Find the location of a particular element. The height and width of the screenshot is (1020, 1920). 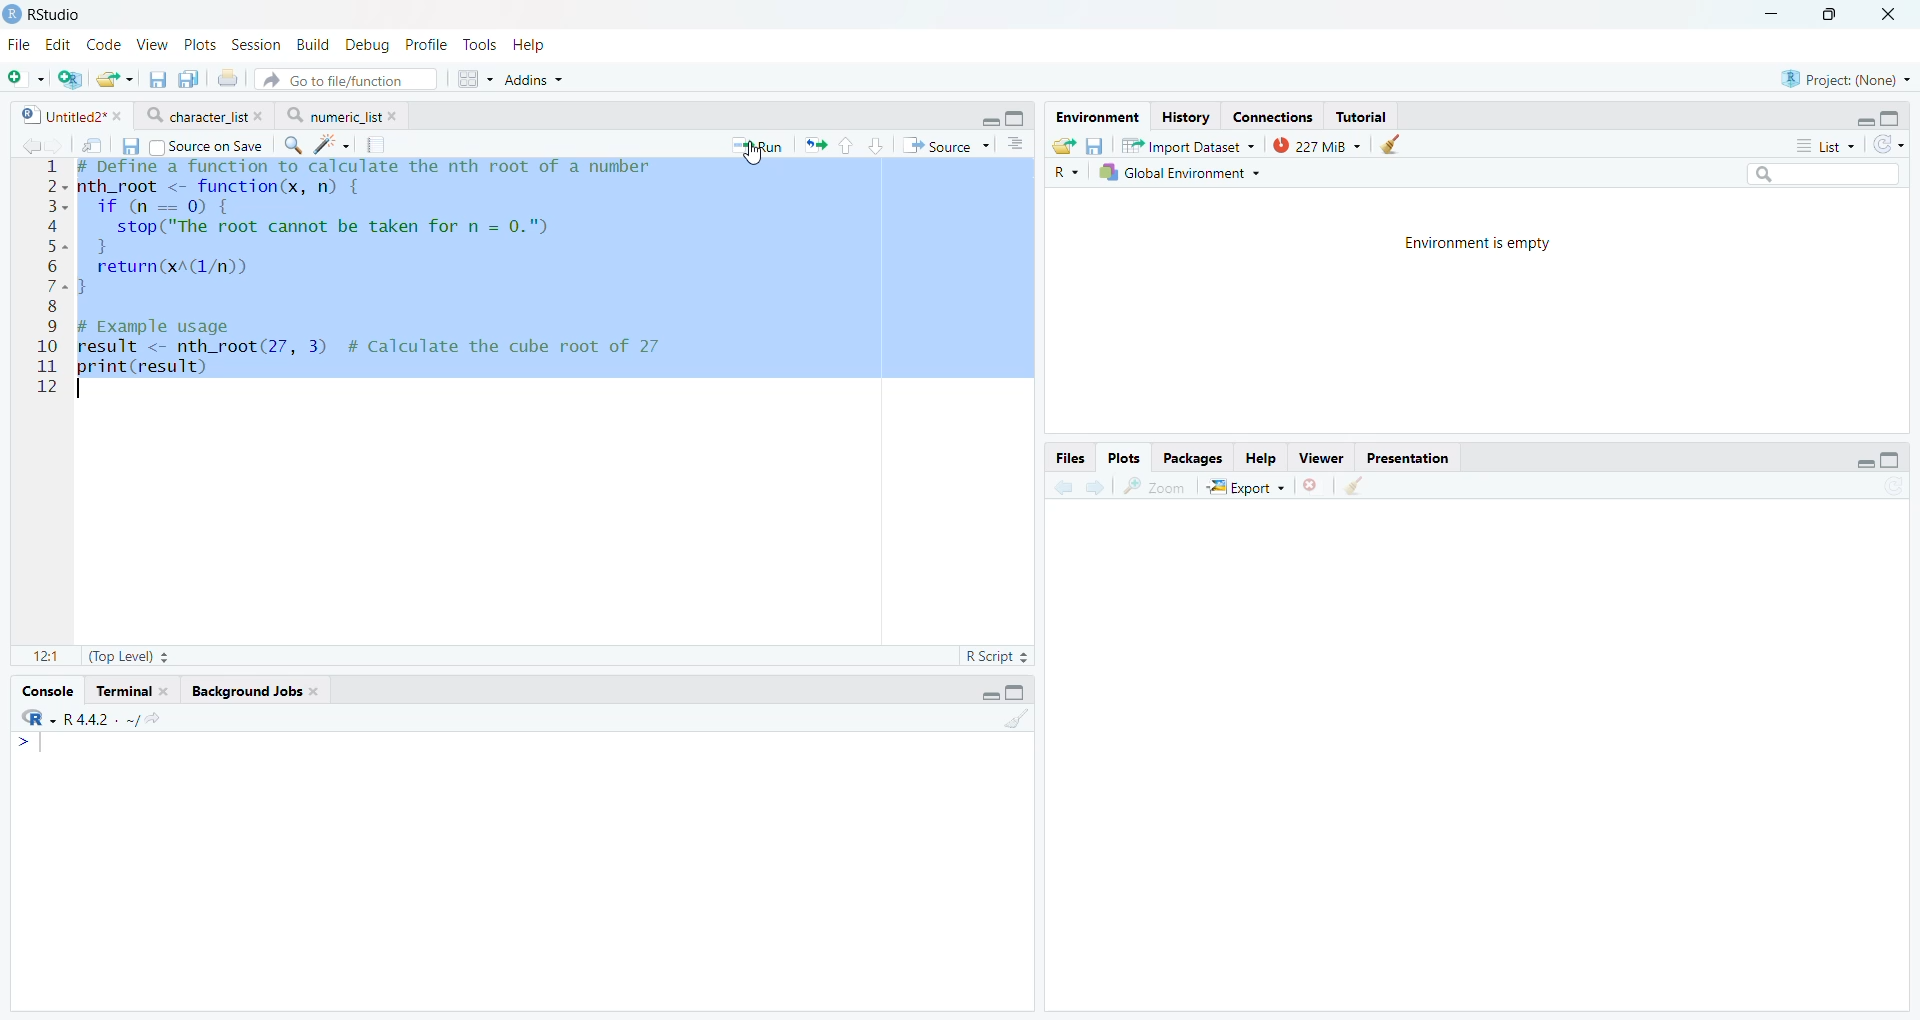

# Define a function to calculate the nth root of a number + nth_root <- function(x, n) { if (n==0) {stop("The root cannot be taken for n = 0.")} return(xA(1/n)) } # Example usage result <- nth_root(27, 3) # Calculate the cube root of 2711 print(result) is located at coordinates (556, 274).